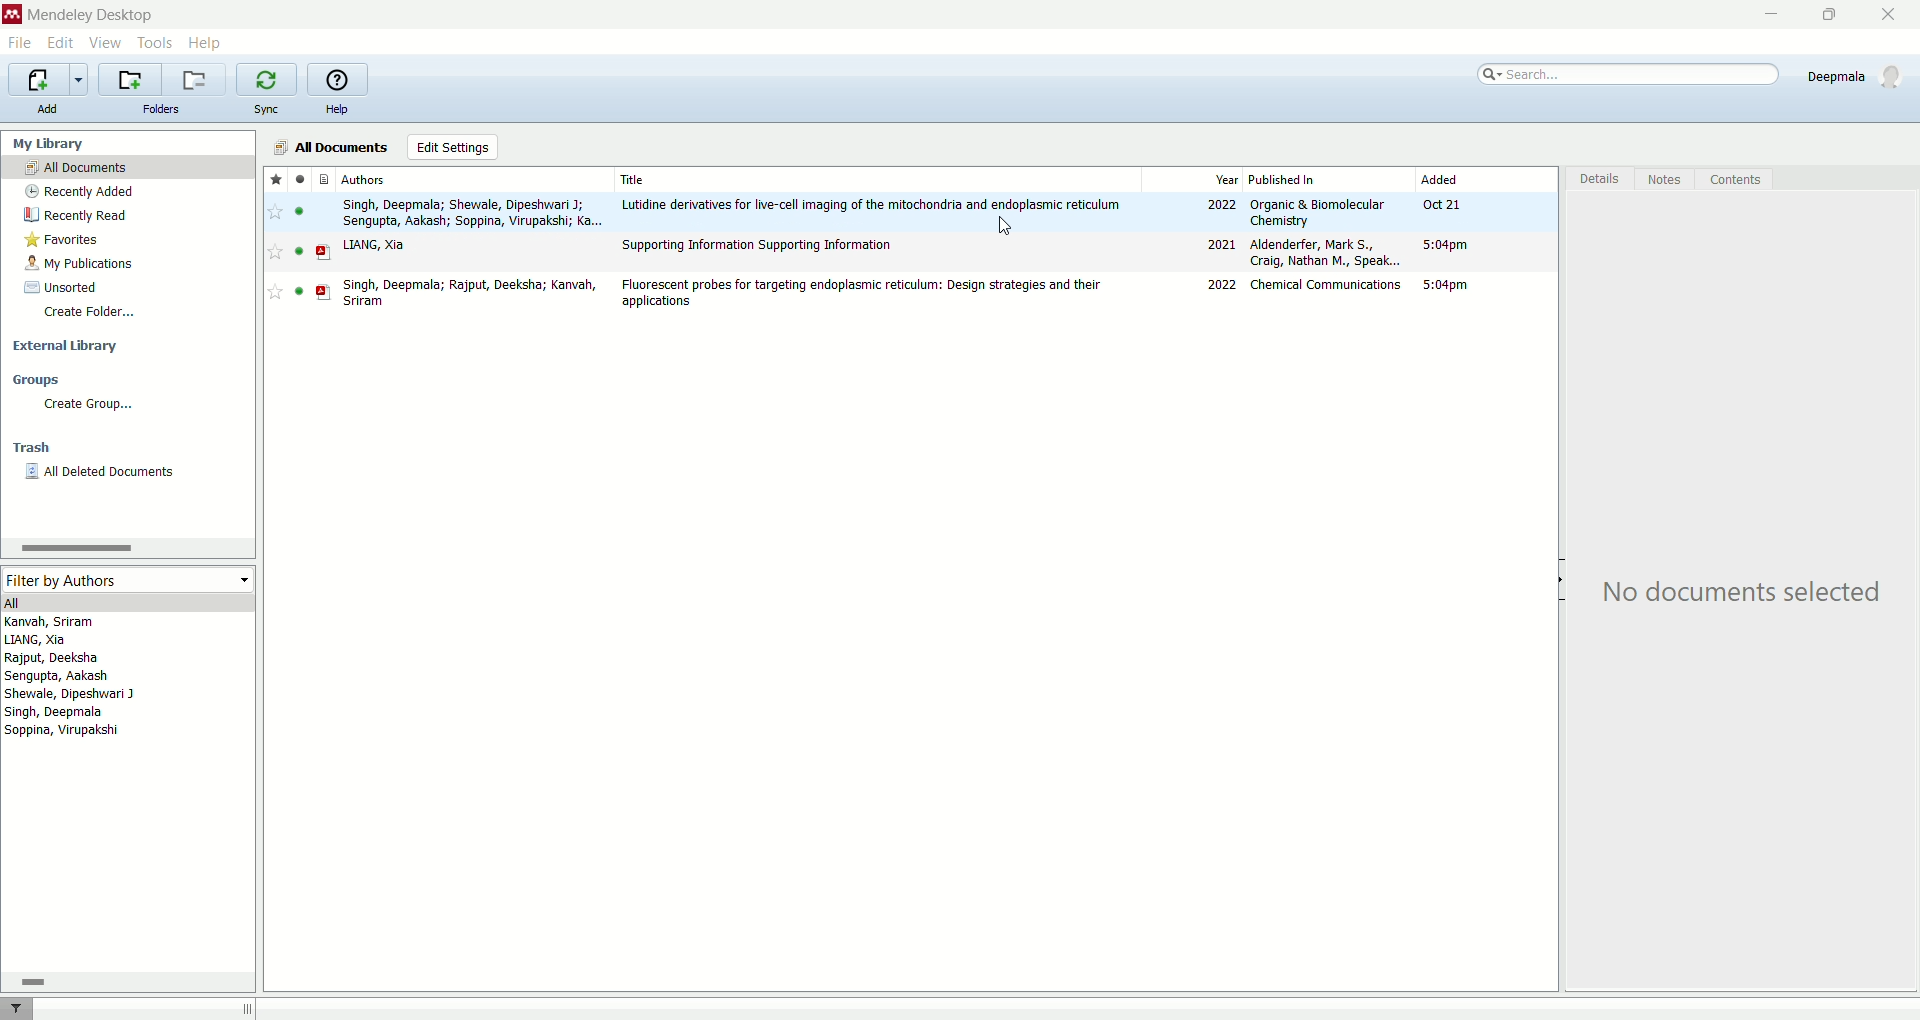 The image size is (1920, 1020). Describe the element at coordinates (125, 579) in the screenshot. I see `filter by authors` at that location.